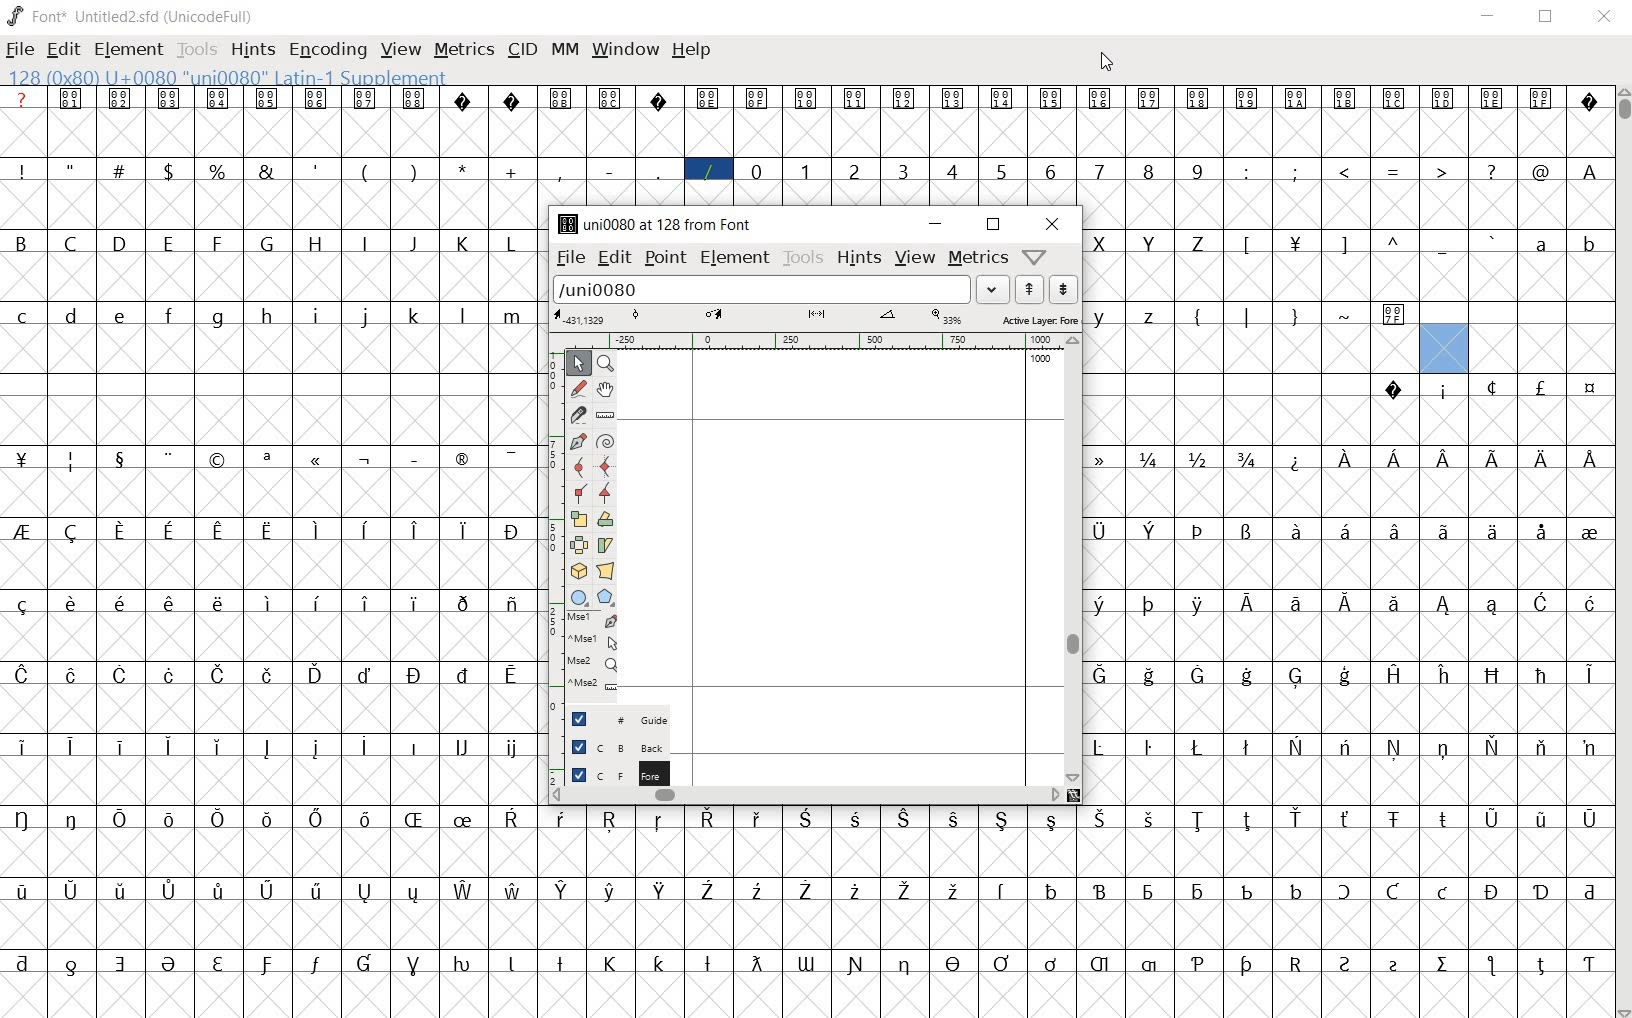  I want to click on glyph, so click(70, 746).